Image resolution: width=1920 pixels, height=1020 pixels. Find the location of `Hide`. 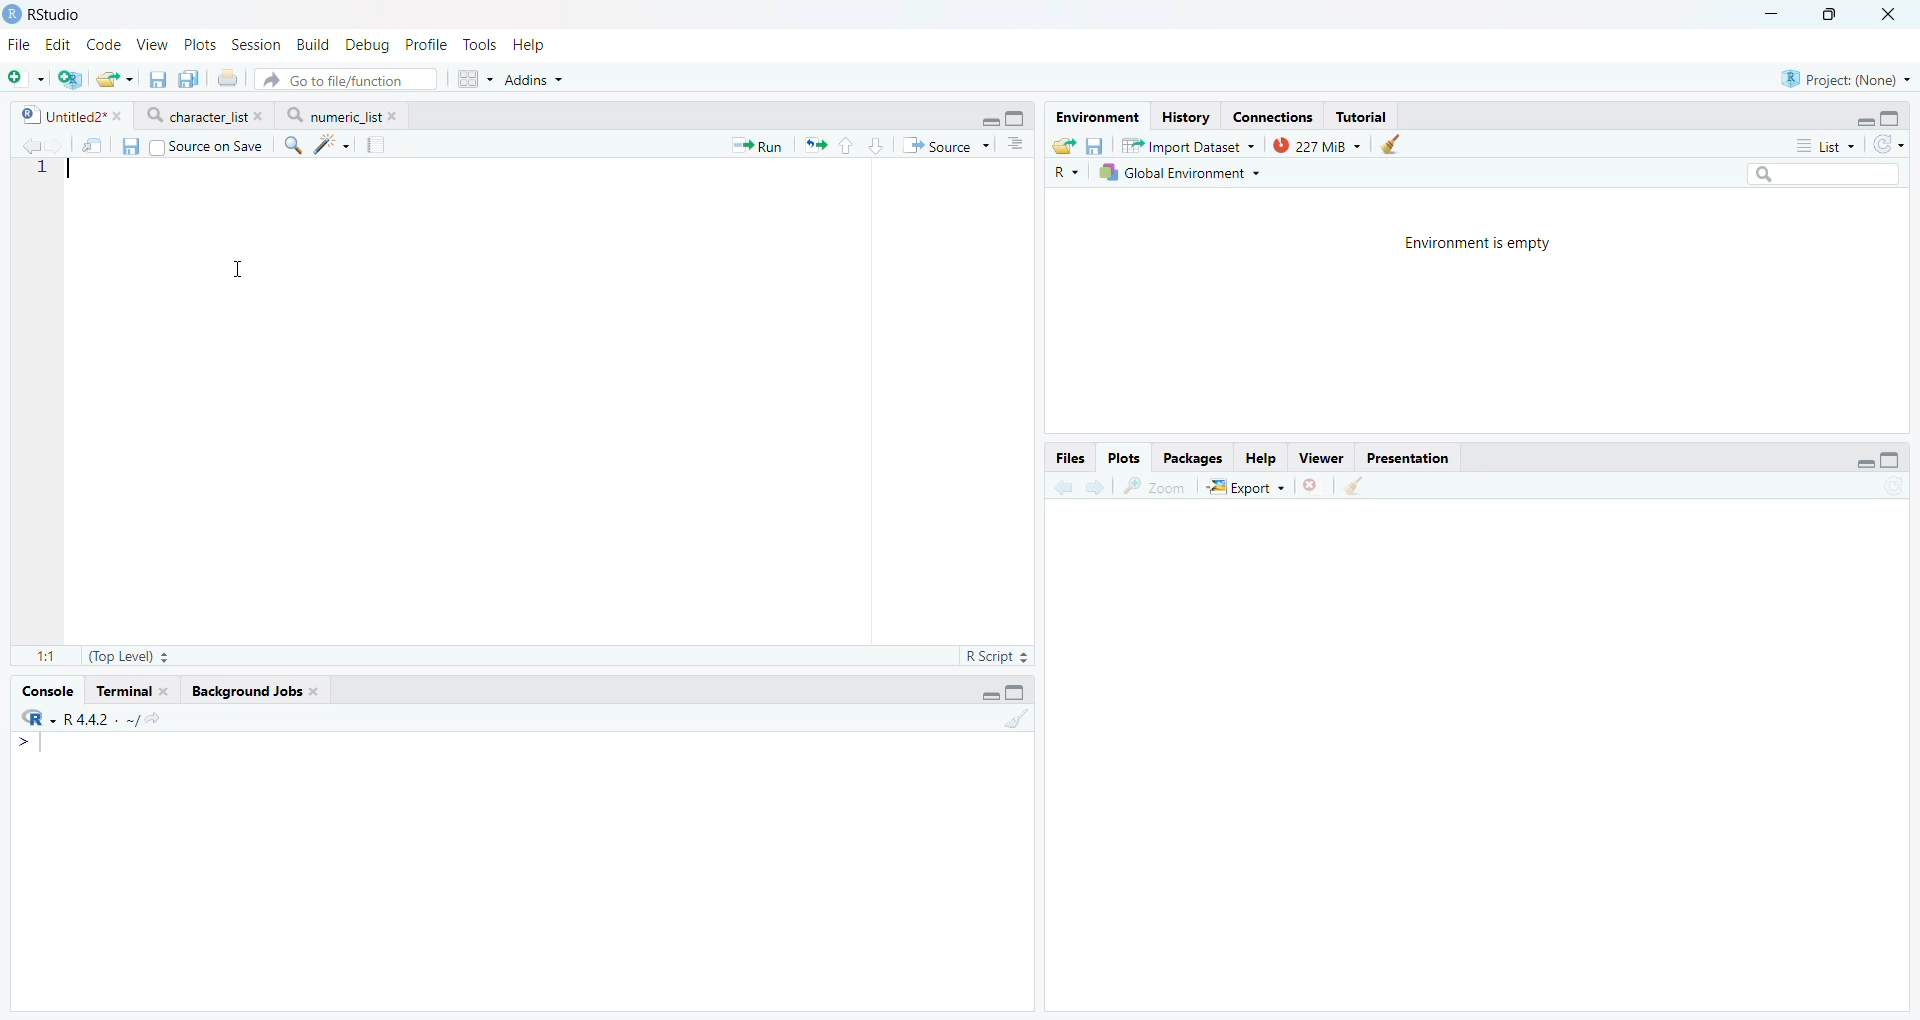

Hide is located at coordinates (1864, 119).